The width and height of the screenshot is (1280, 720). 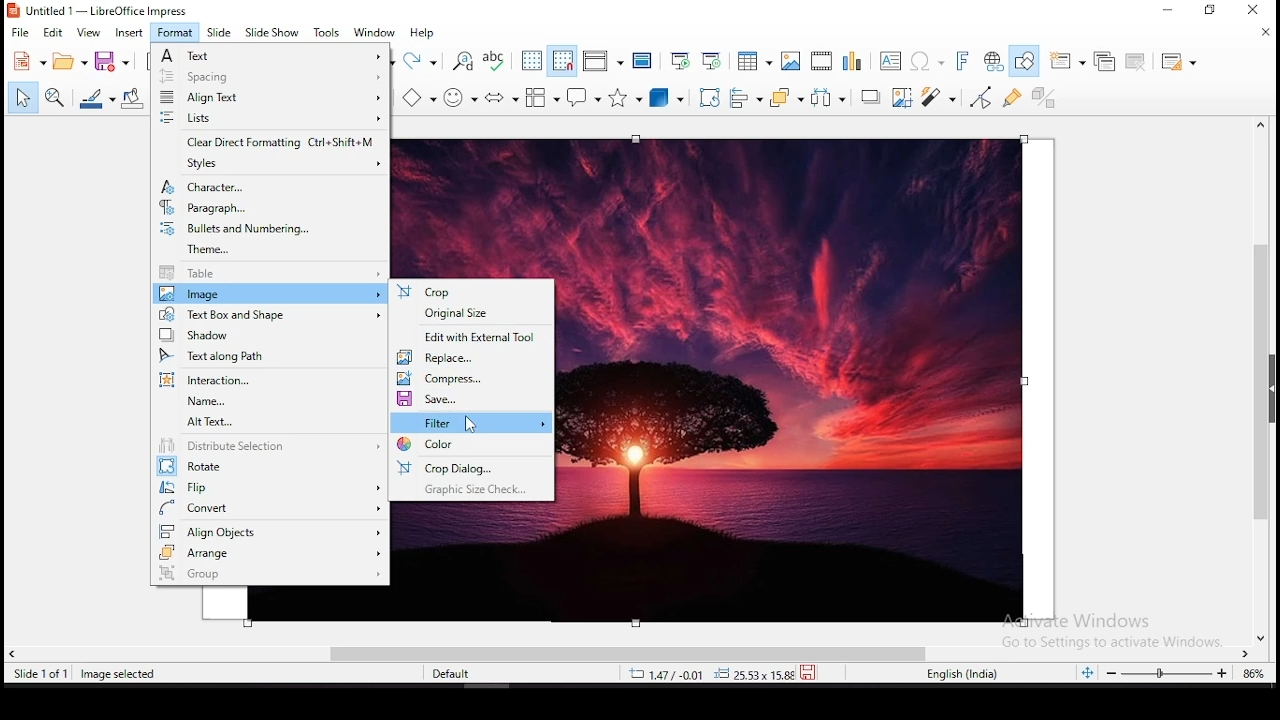 What do you see at coordinates (828, 99) in the screenshot?
I see `distribute` at bounding box center [828, 99].